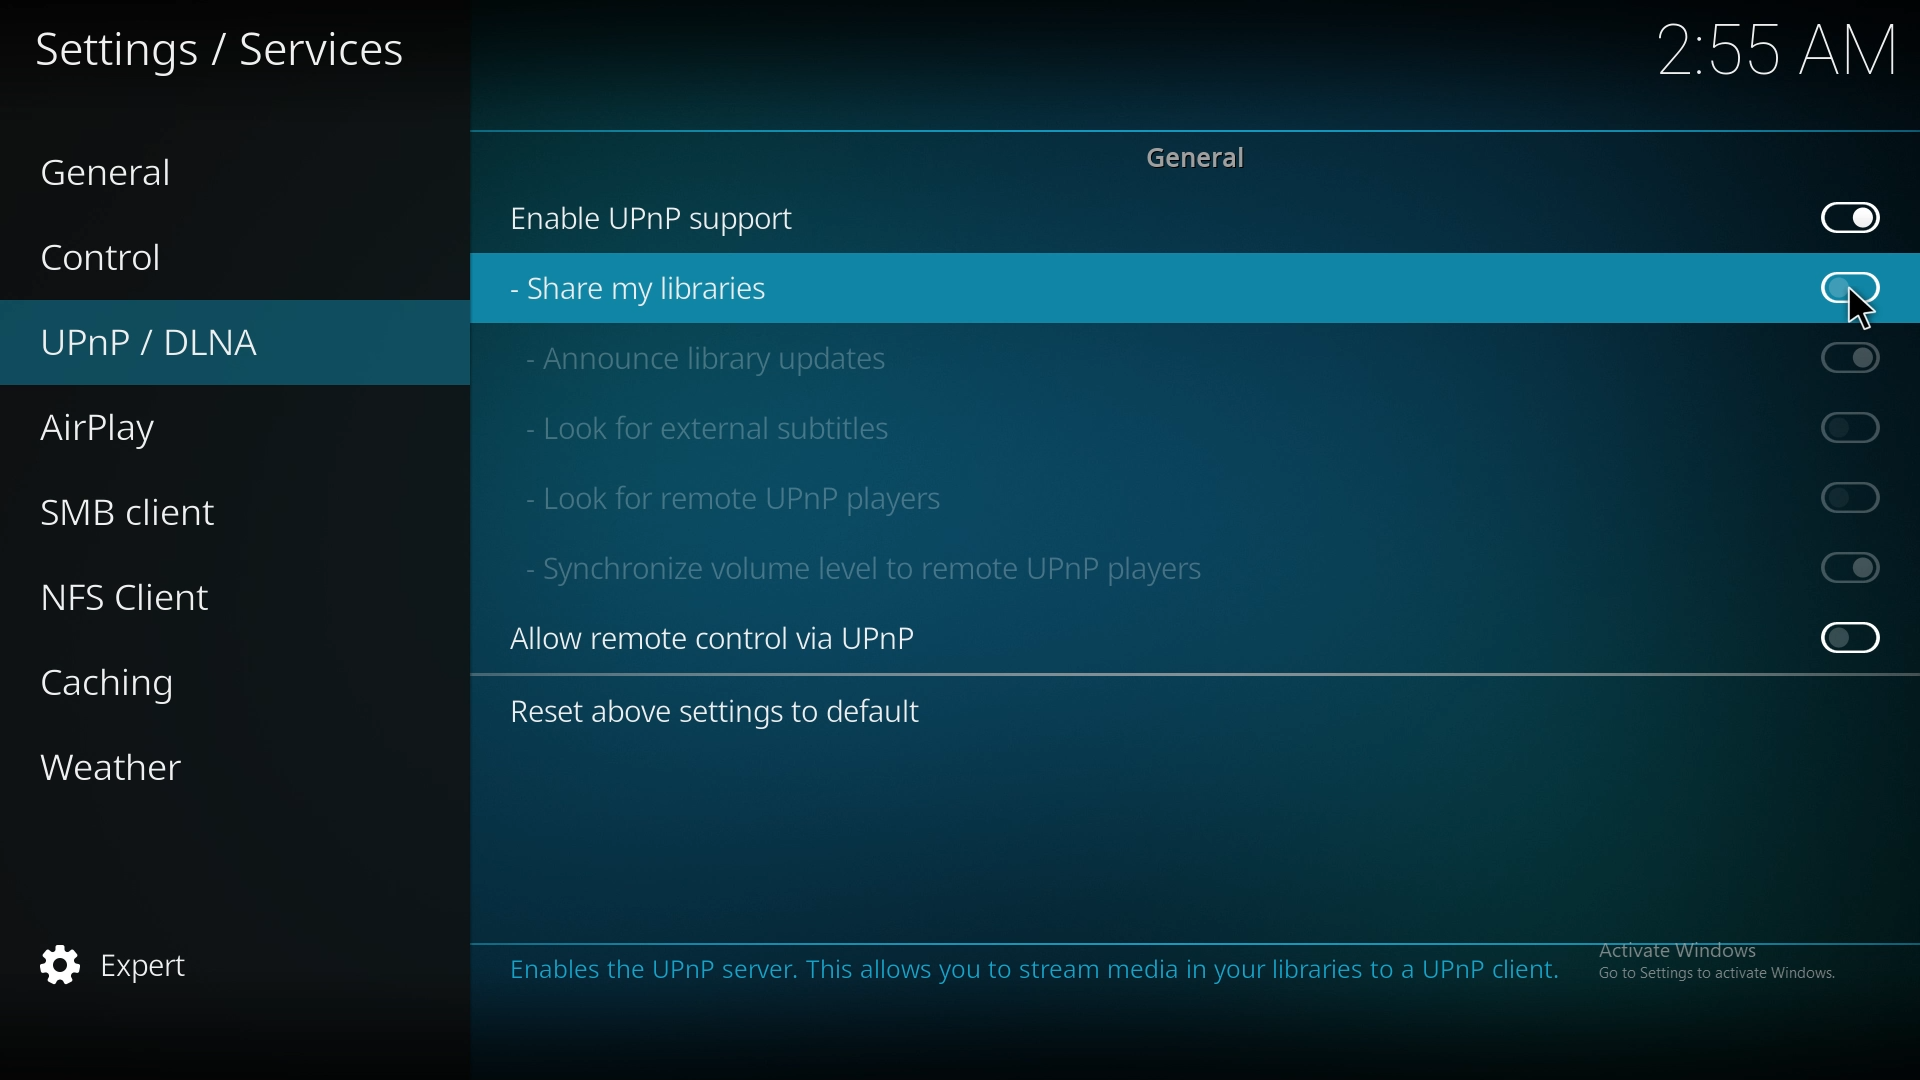 This screenshot has height=1080, width=1920. I want to click on Enable the UPnP control point. This allows you to stream media to any UPnP client and control, so click(1022, 981).